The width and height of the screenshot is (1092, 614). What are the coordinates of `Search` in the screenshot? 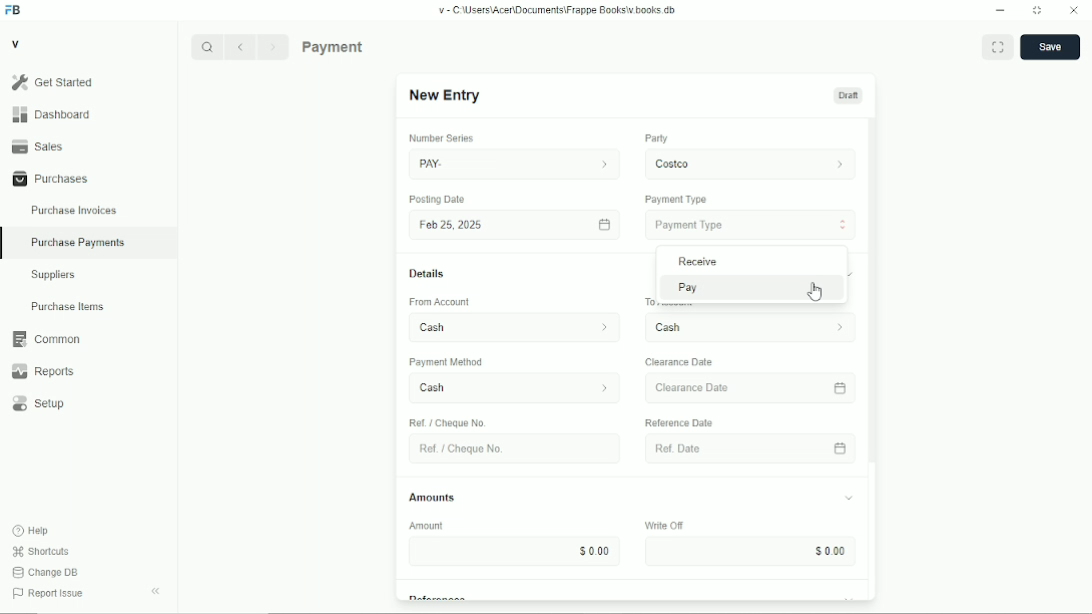 It's located at (207, 47).